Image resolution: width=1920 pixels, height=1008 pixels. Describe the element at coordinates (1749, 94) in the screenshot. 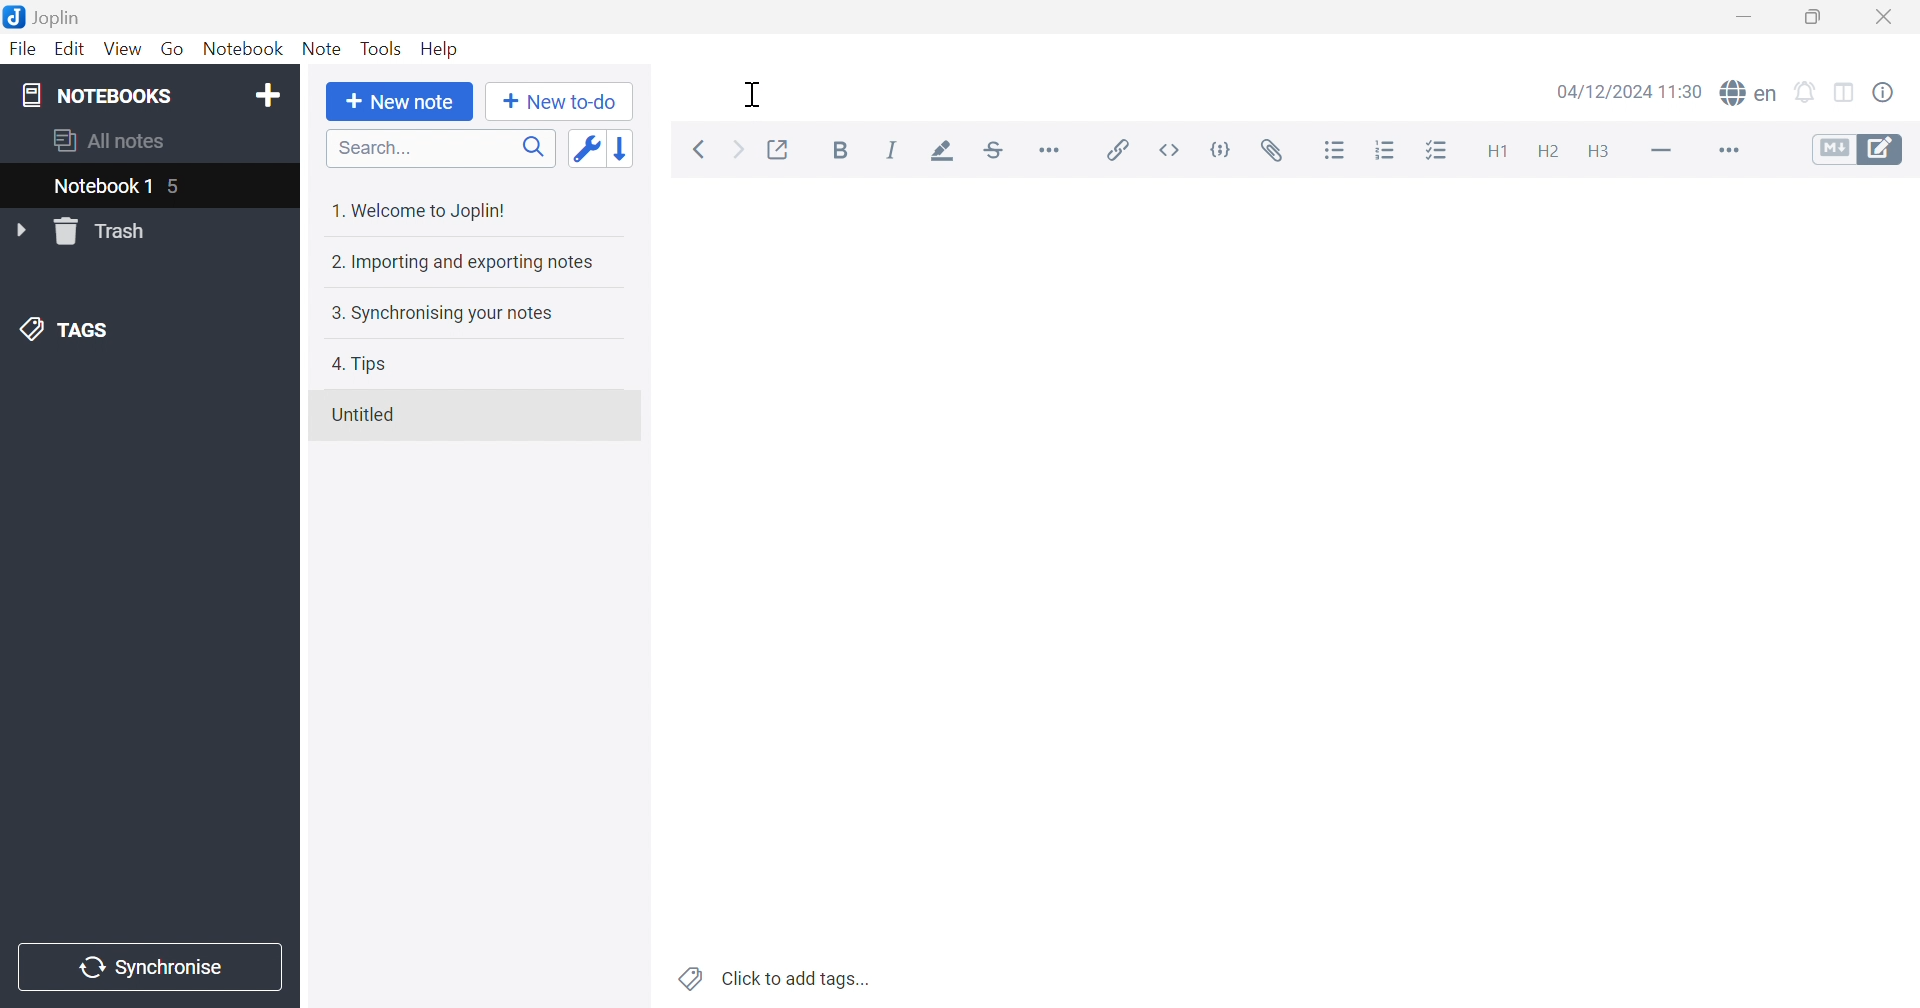

I see `spell checker` at that location.